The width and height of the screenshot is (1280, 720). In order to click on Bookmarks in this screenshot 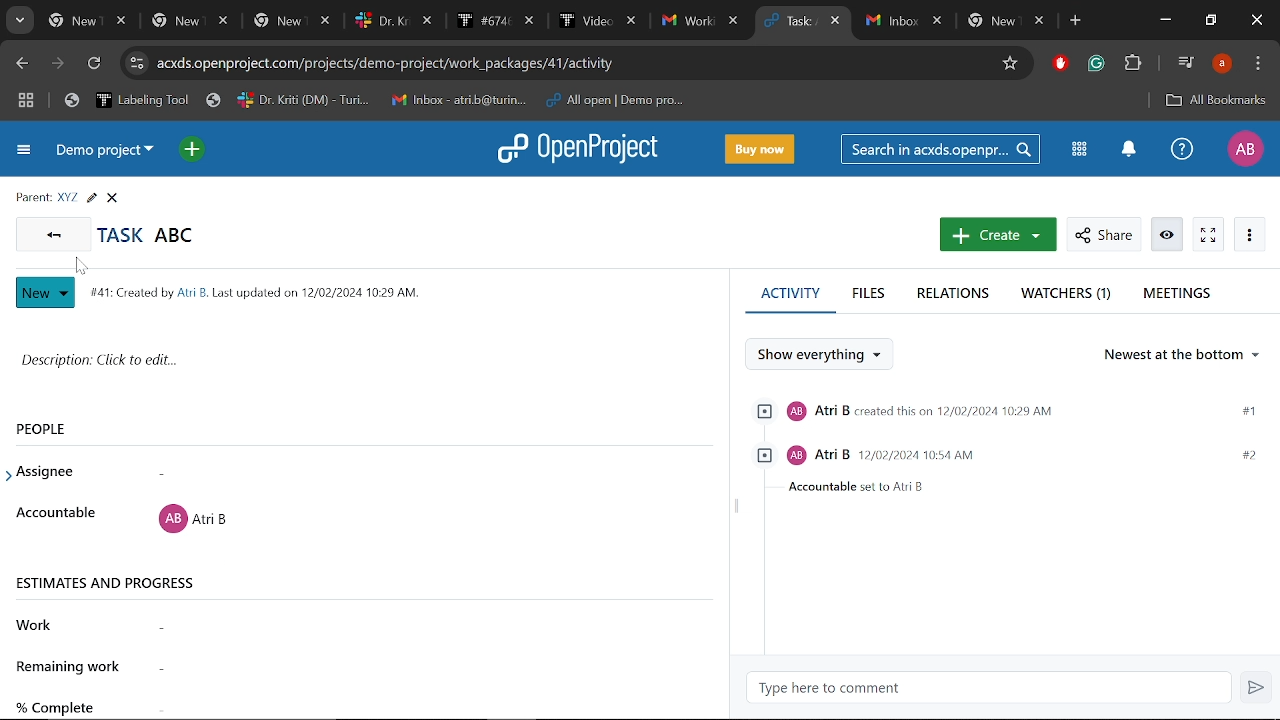, I will do `click(378, 100)`.